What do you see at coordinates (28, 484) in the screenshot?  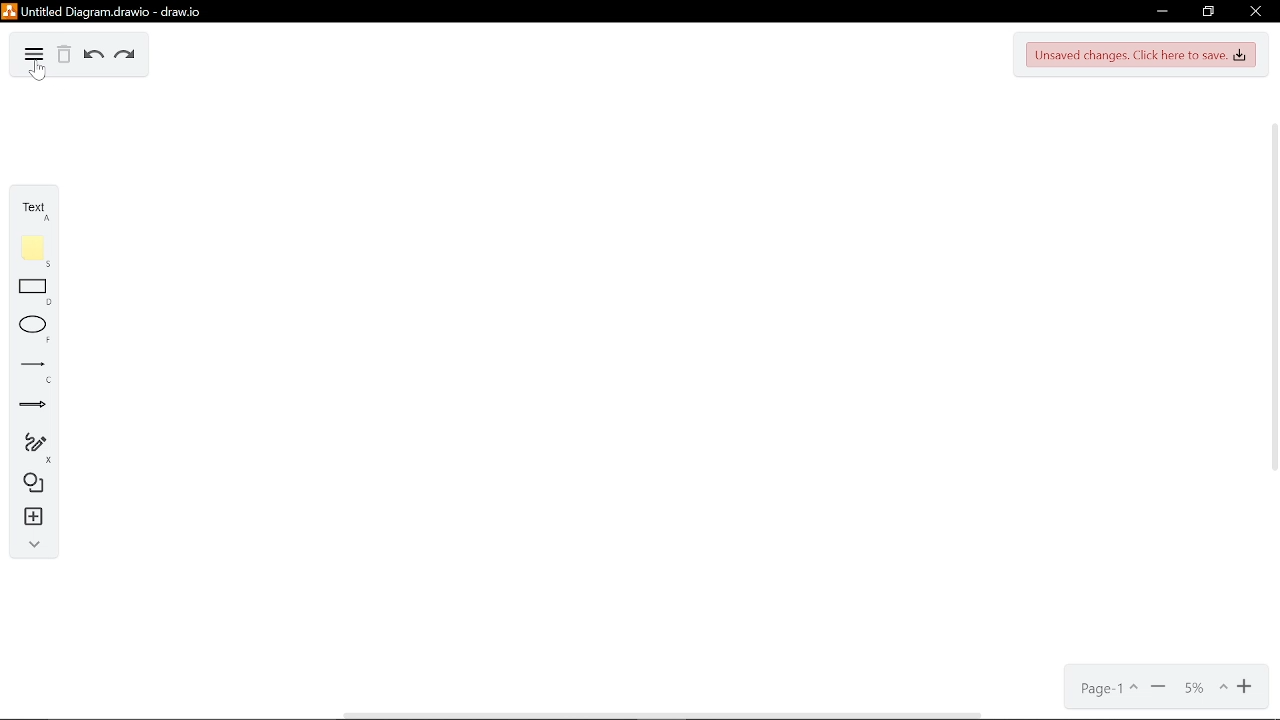 I see `Shapes` at bounding box center [28, 484].